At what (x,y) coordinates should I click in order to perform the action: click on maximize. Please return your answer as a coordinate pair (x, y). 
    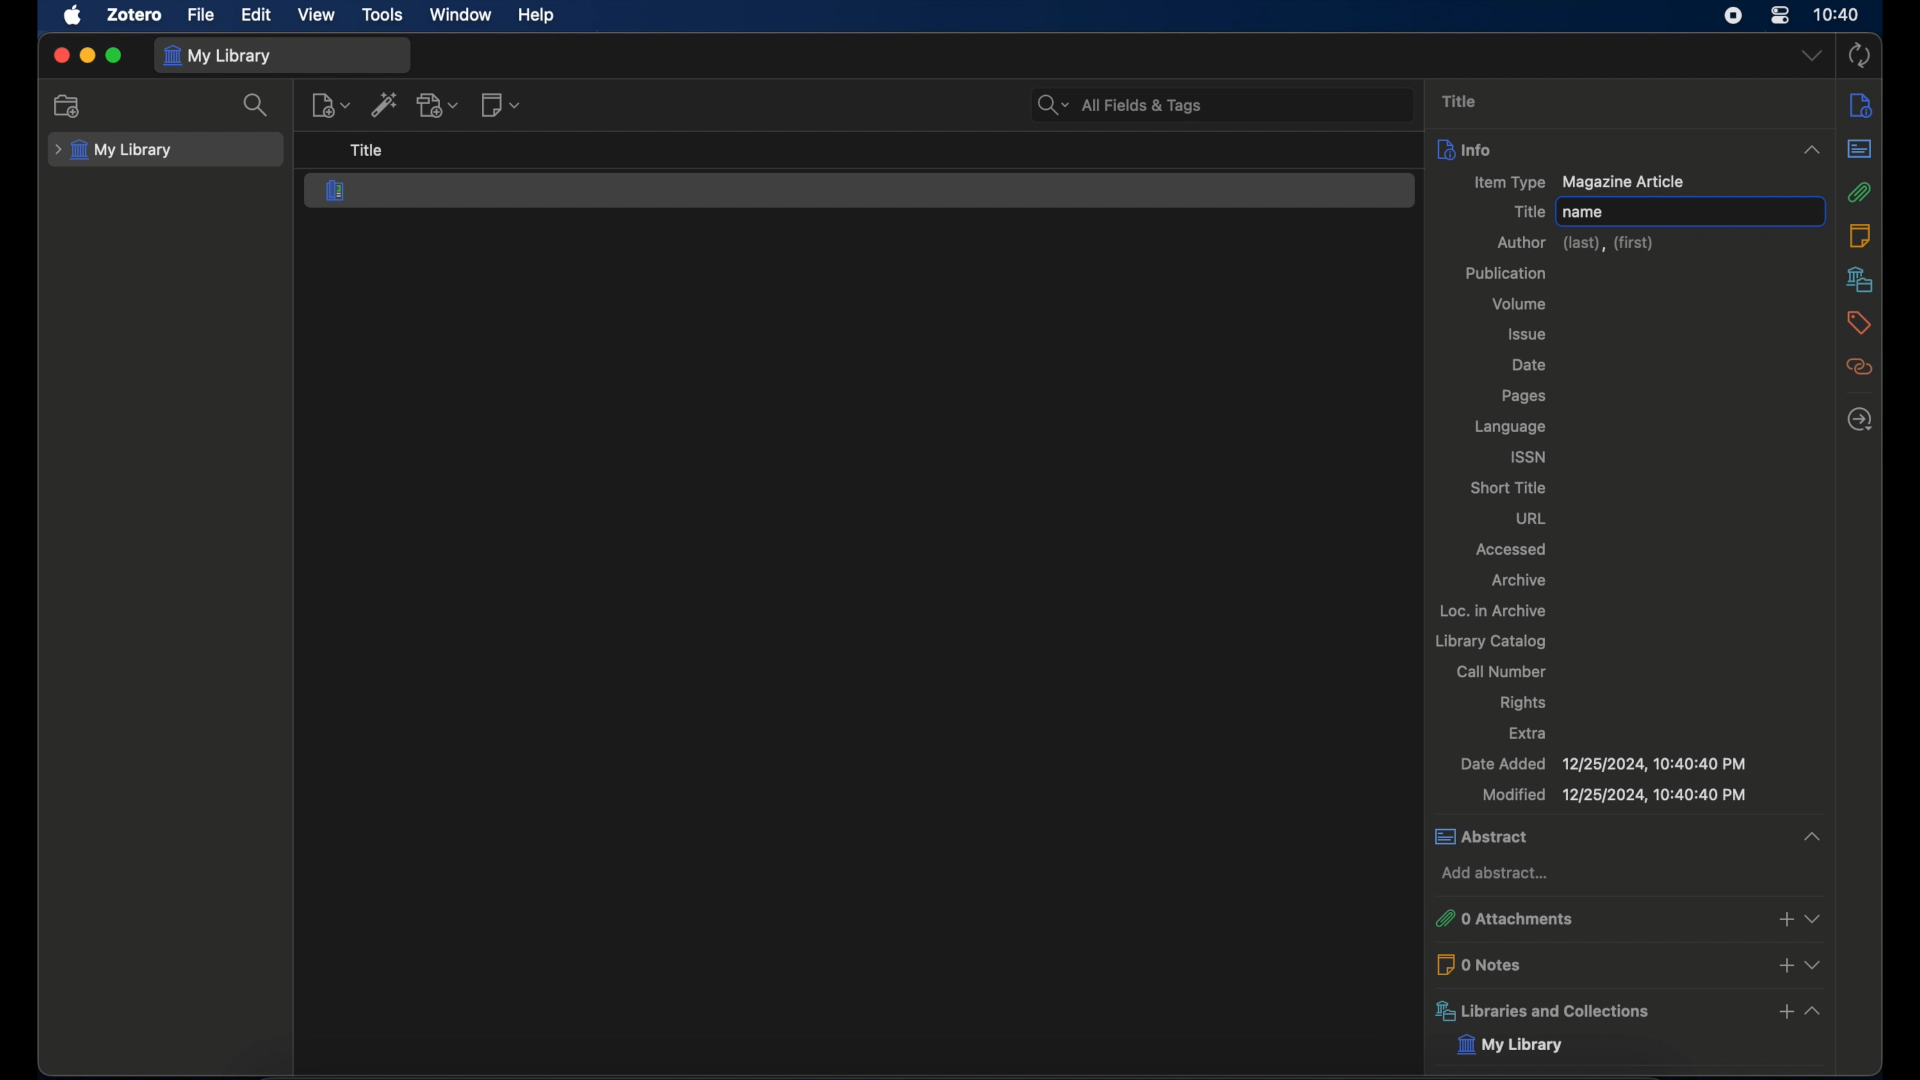
    Looking at the image, I should click on (114, 56).